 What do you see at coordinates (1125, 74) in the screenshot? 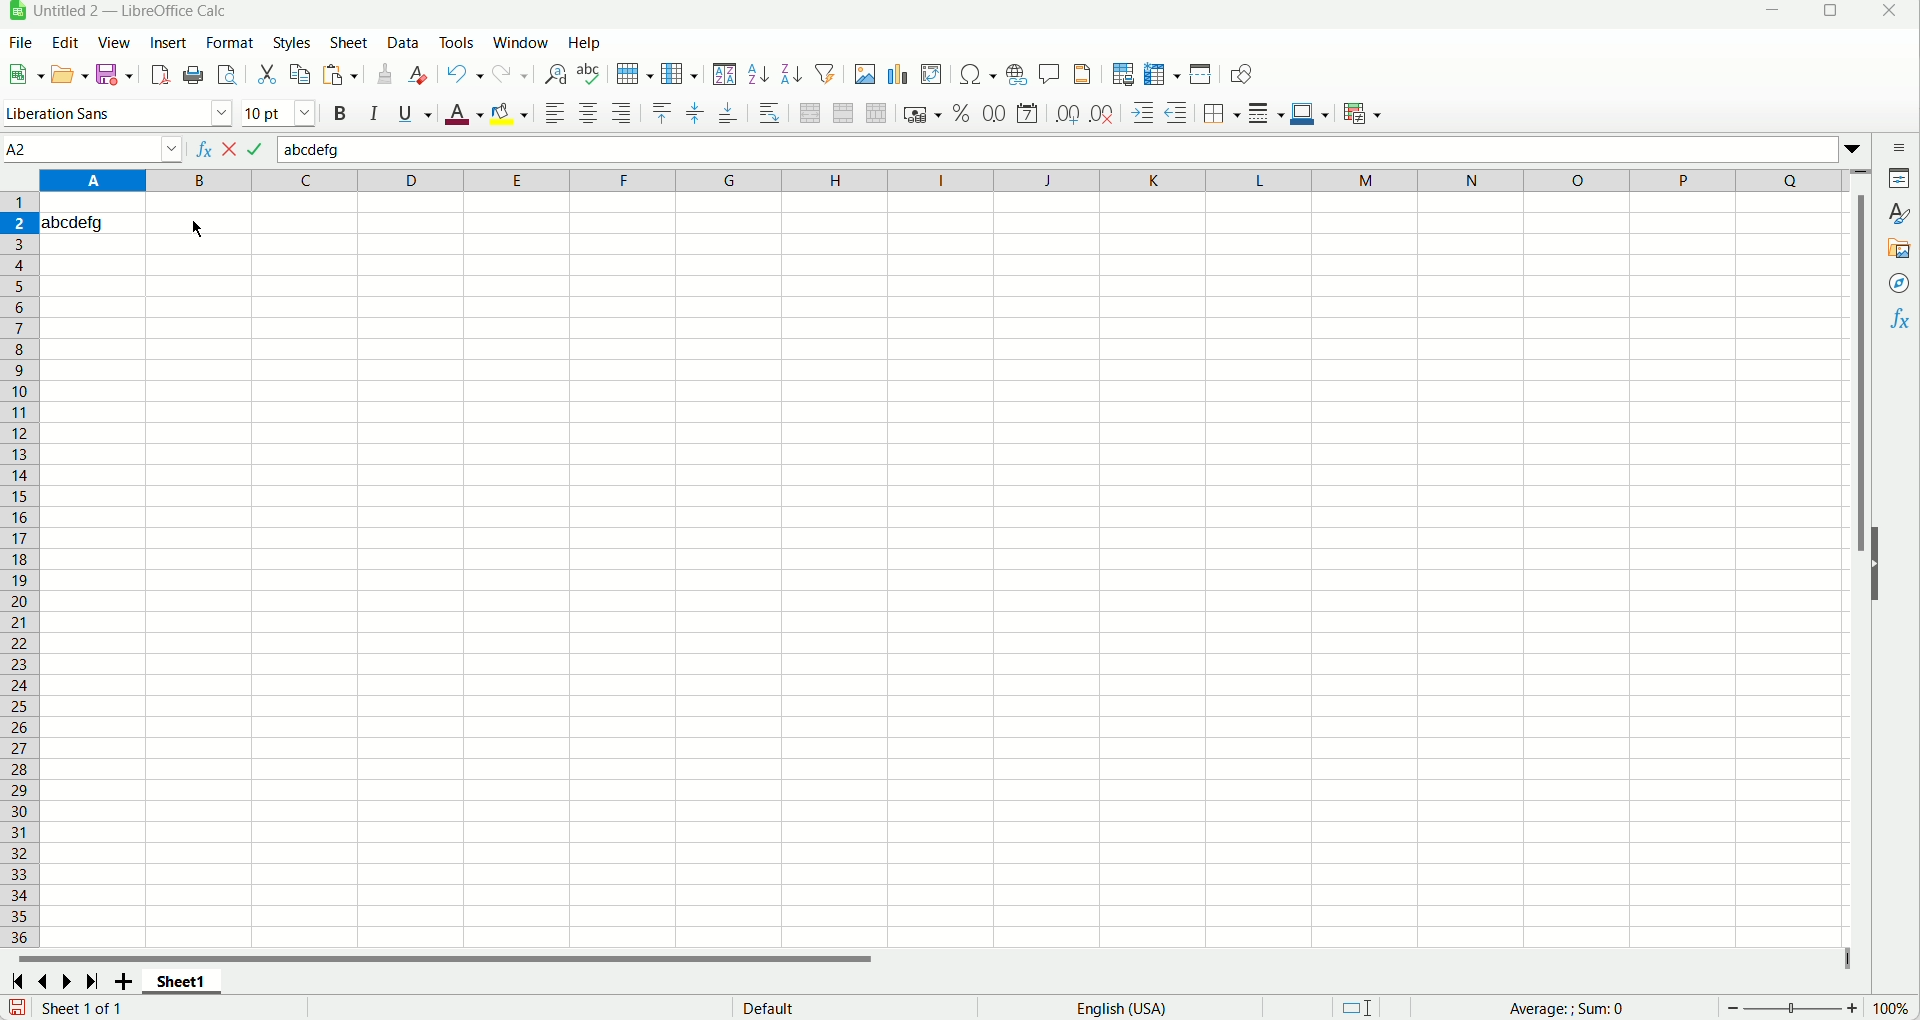
I see `define print area` at bounding box center [1125, 74].